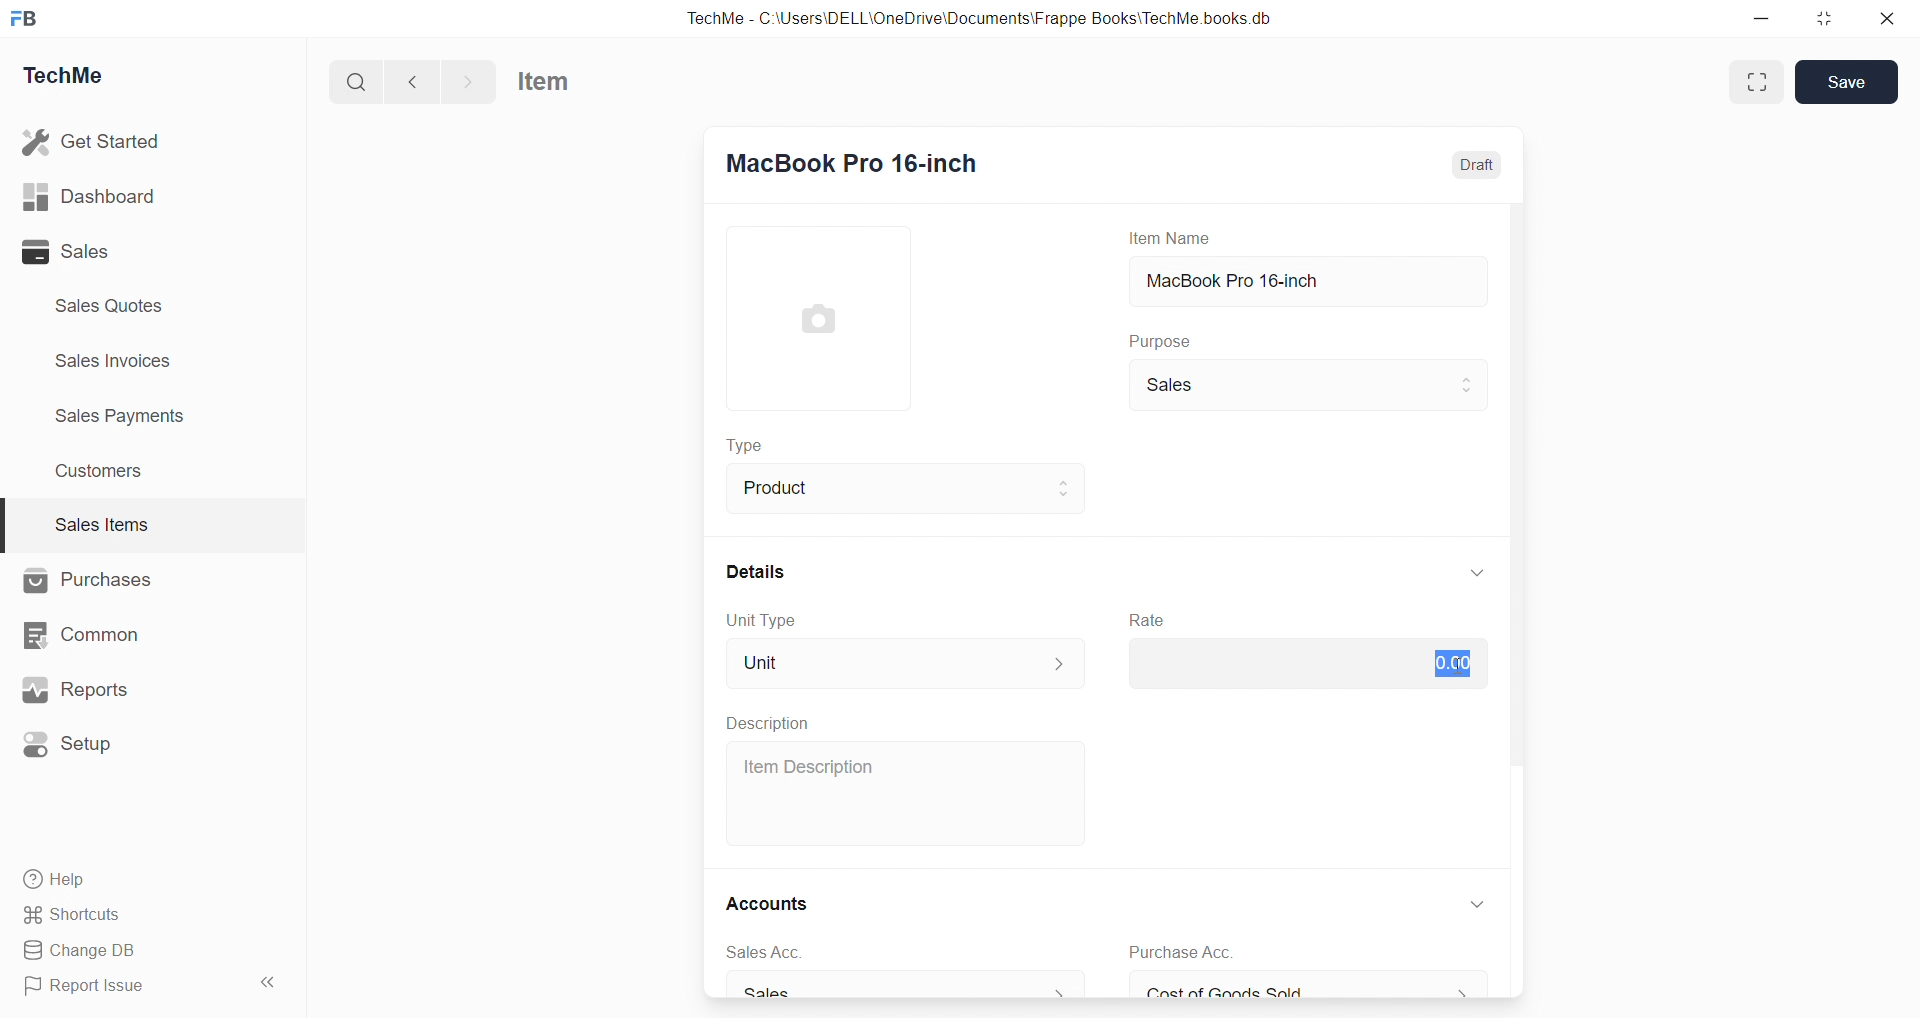  Describe the element at coordinates (1157, 340) in the screenshot. I see `Purpose` at that location.